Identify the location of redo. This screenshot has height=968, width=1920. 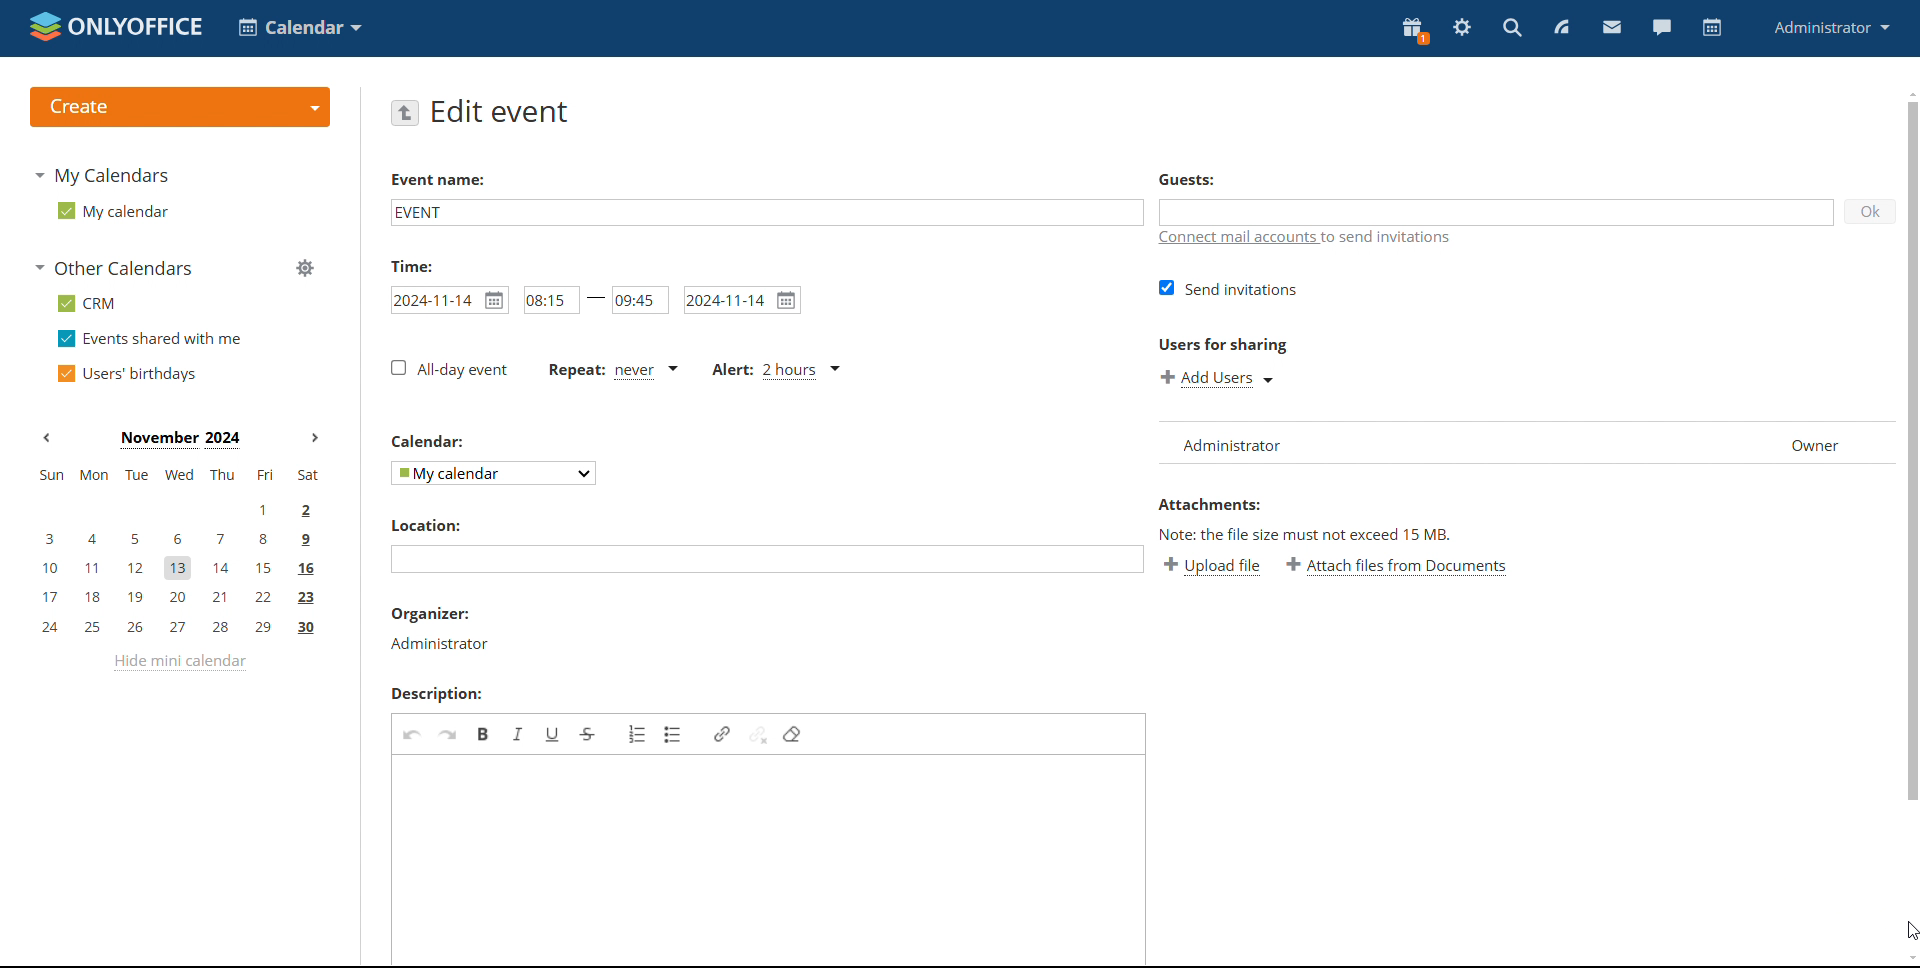
(449, 733).